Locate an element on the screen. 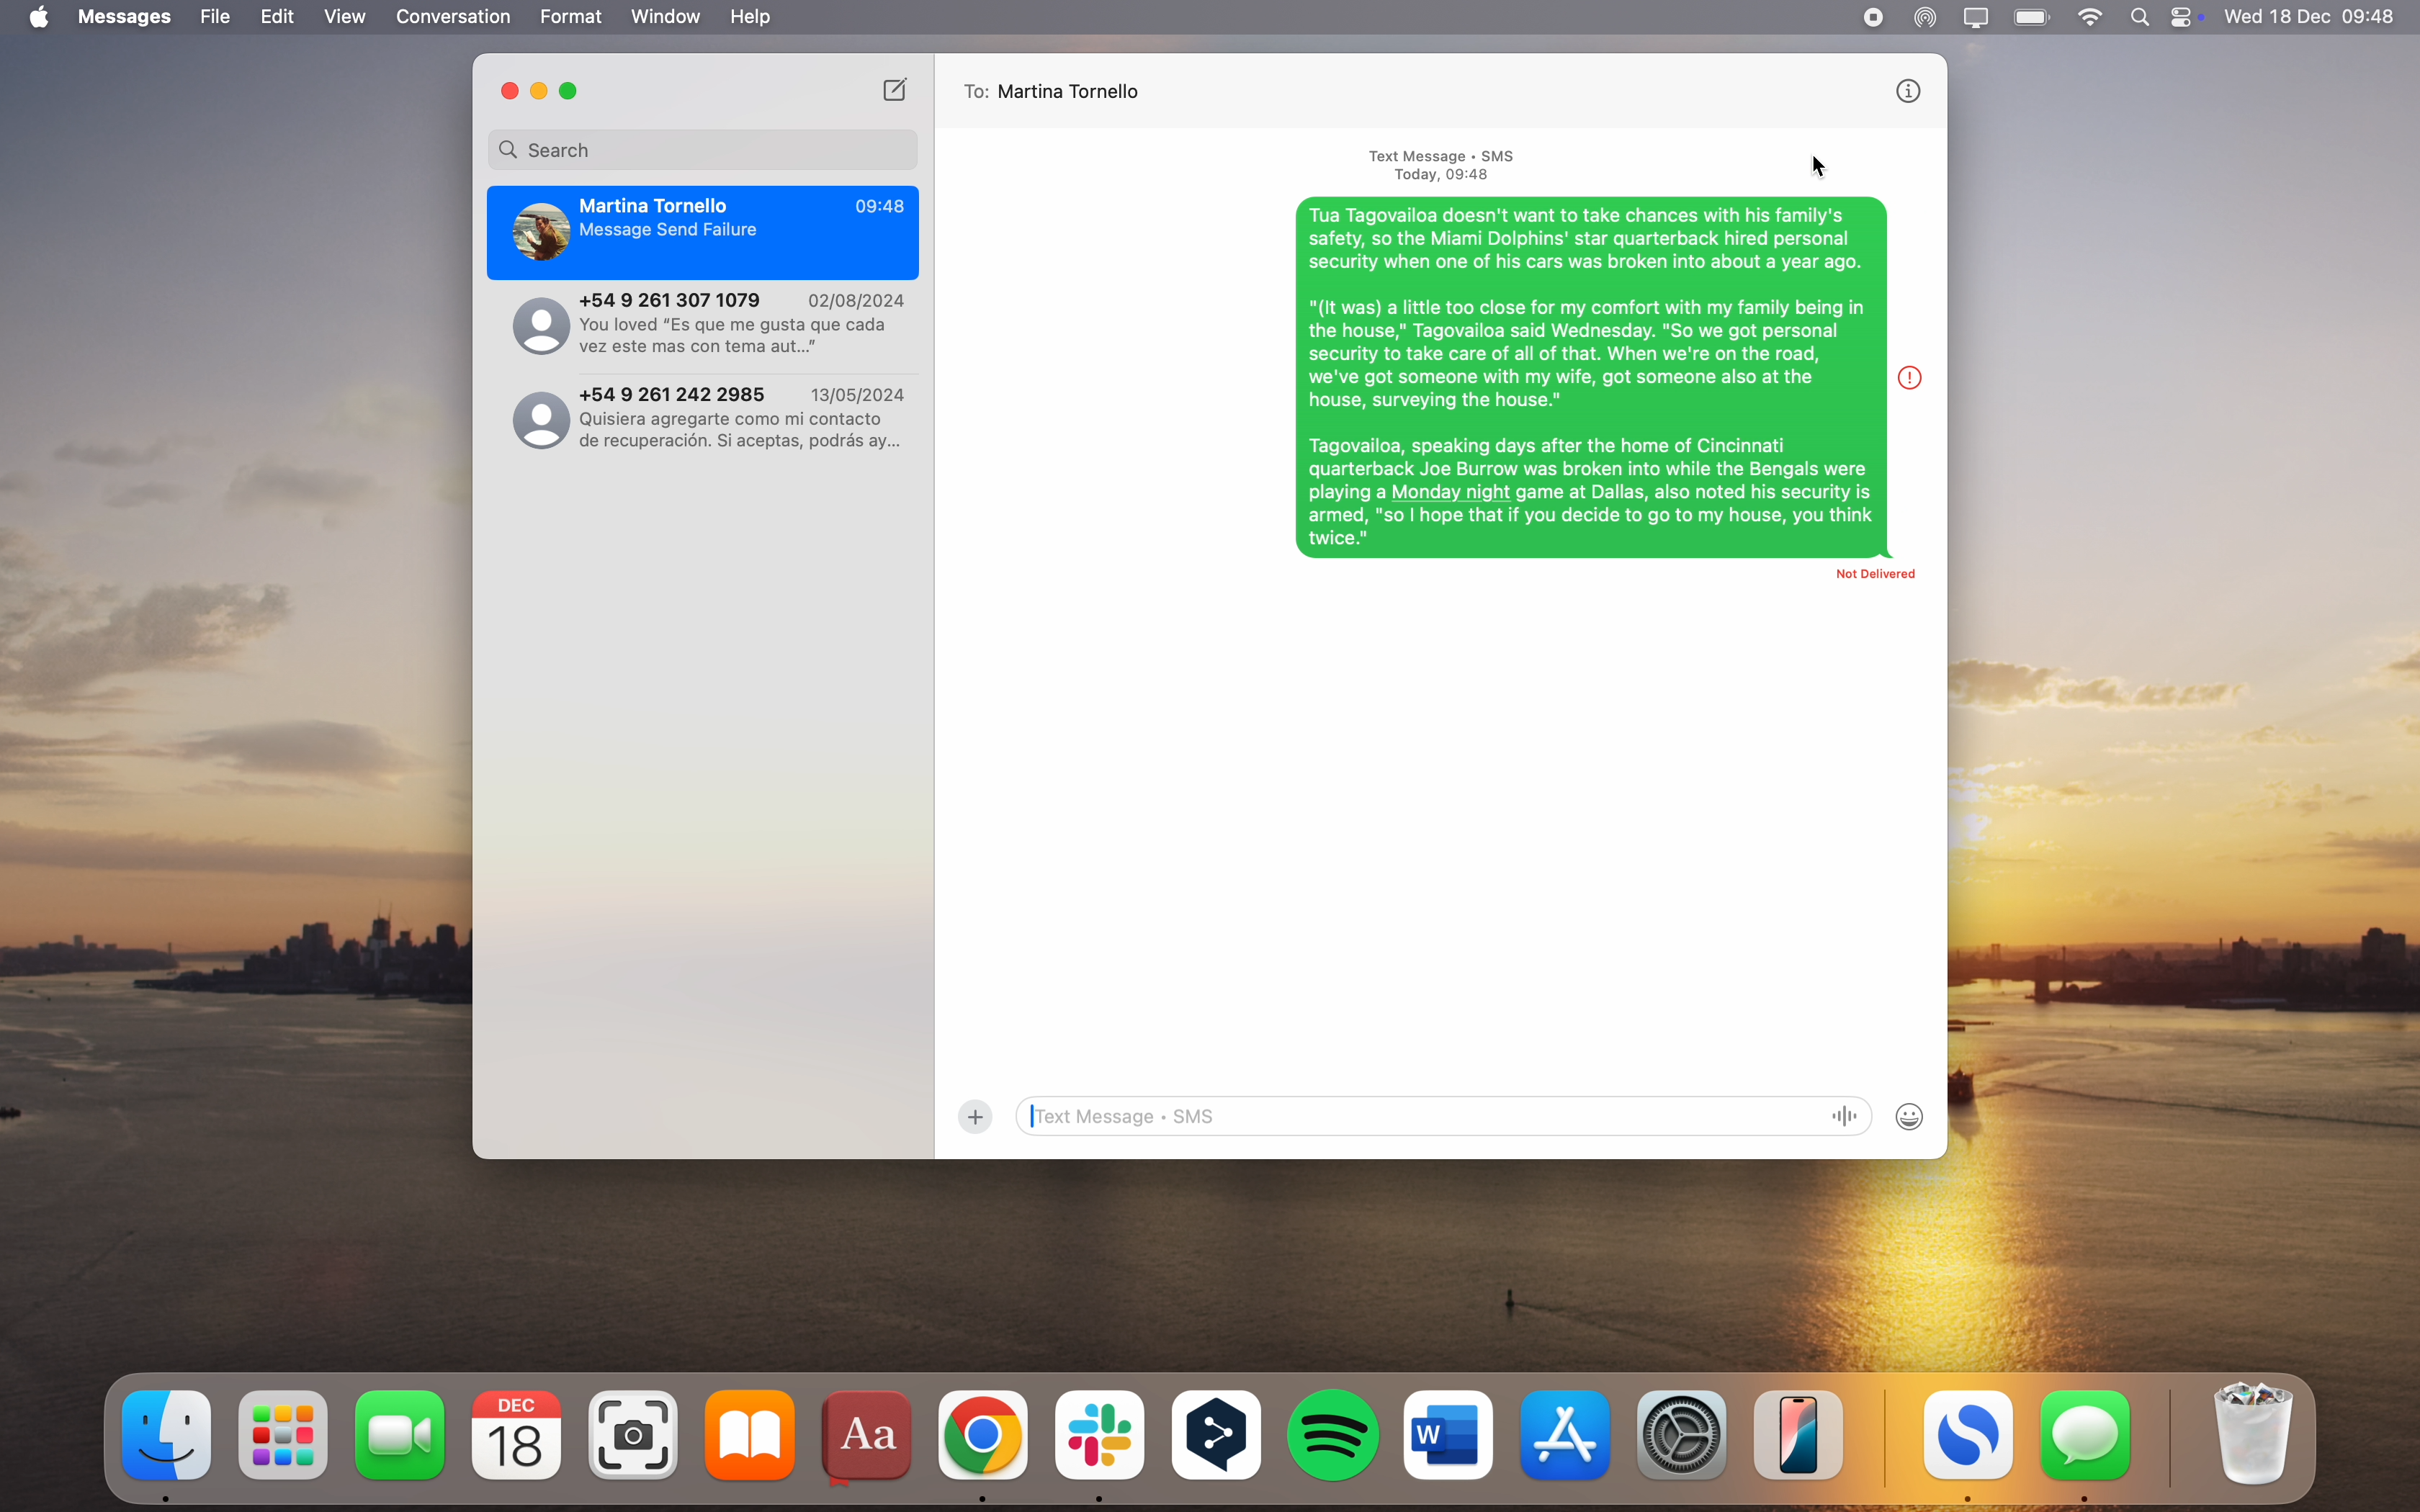  deepl is located at coordinates (1219, 1438).